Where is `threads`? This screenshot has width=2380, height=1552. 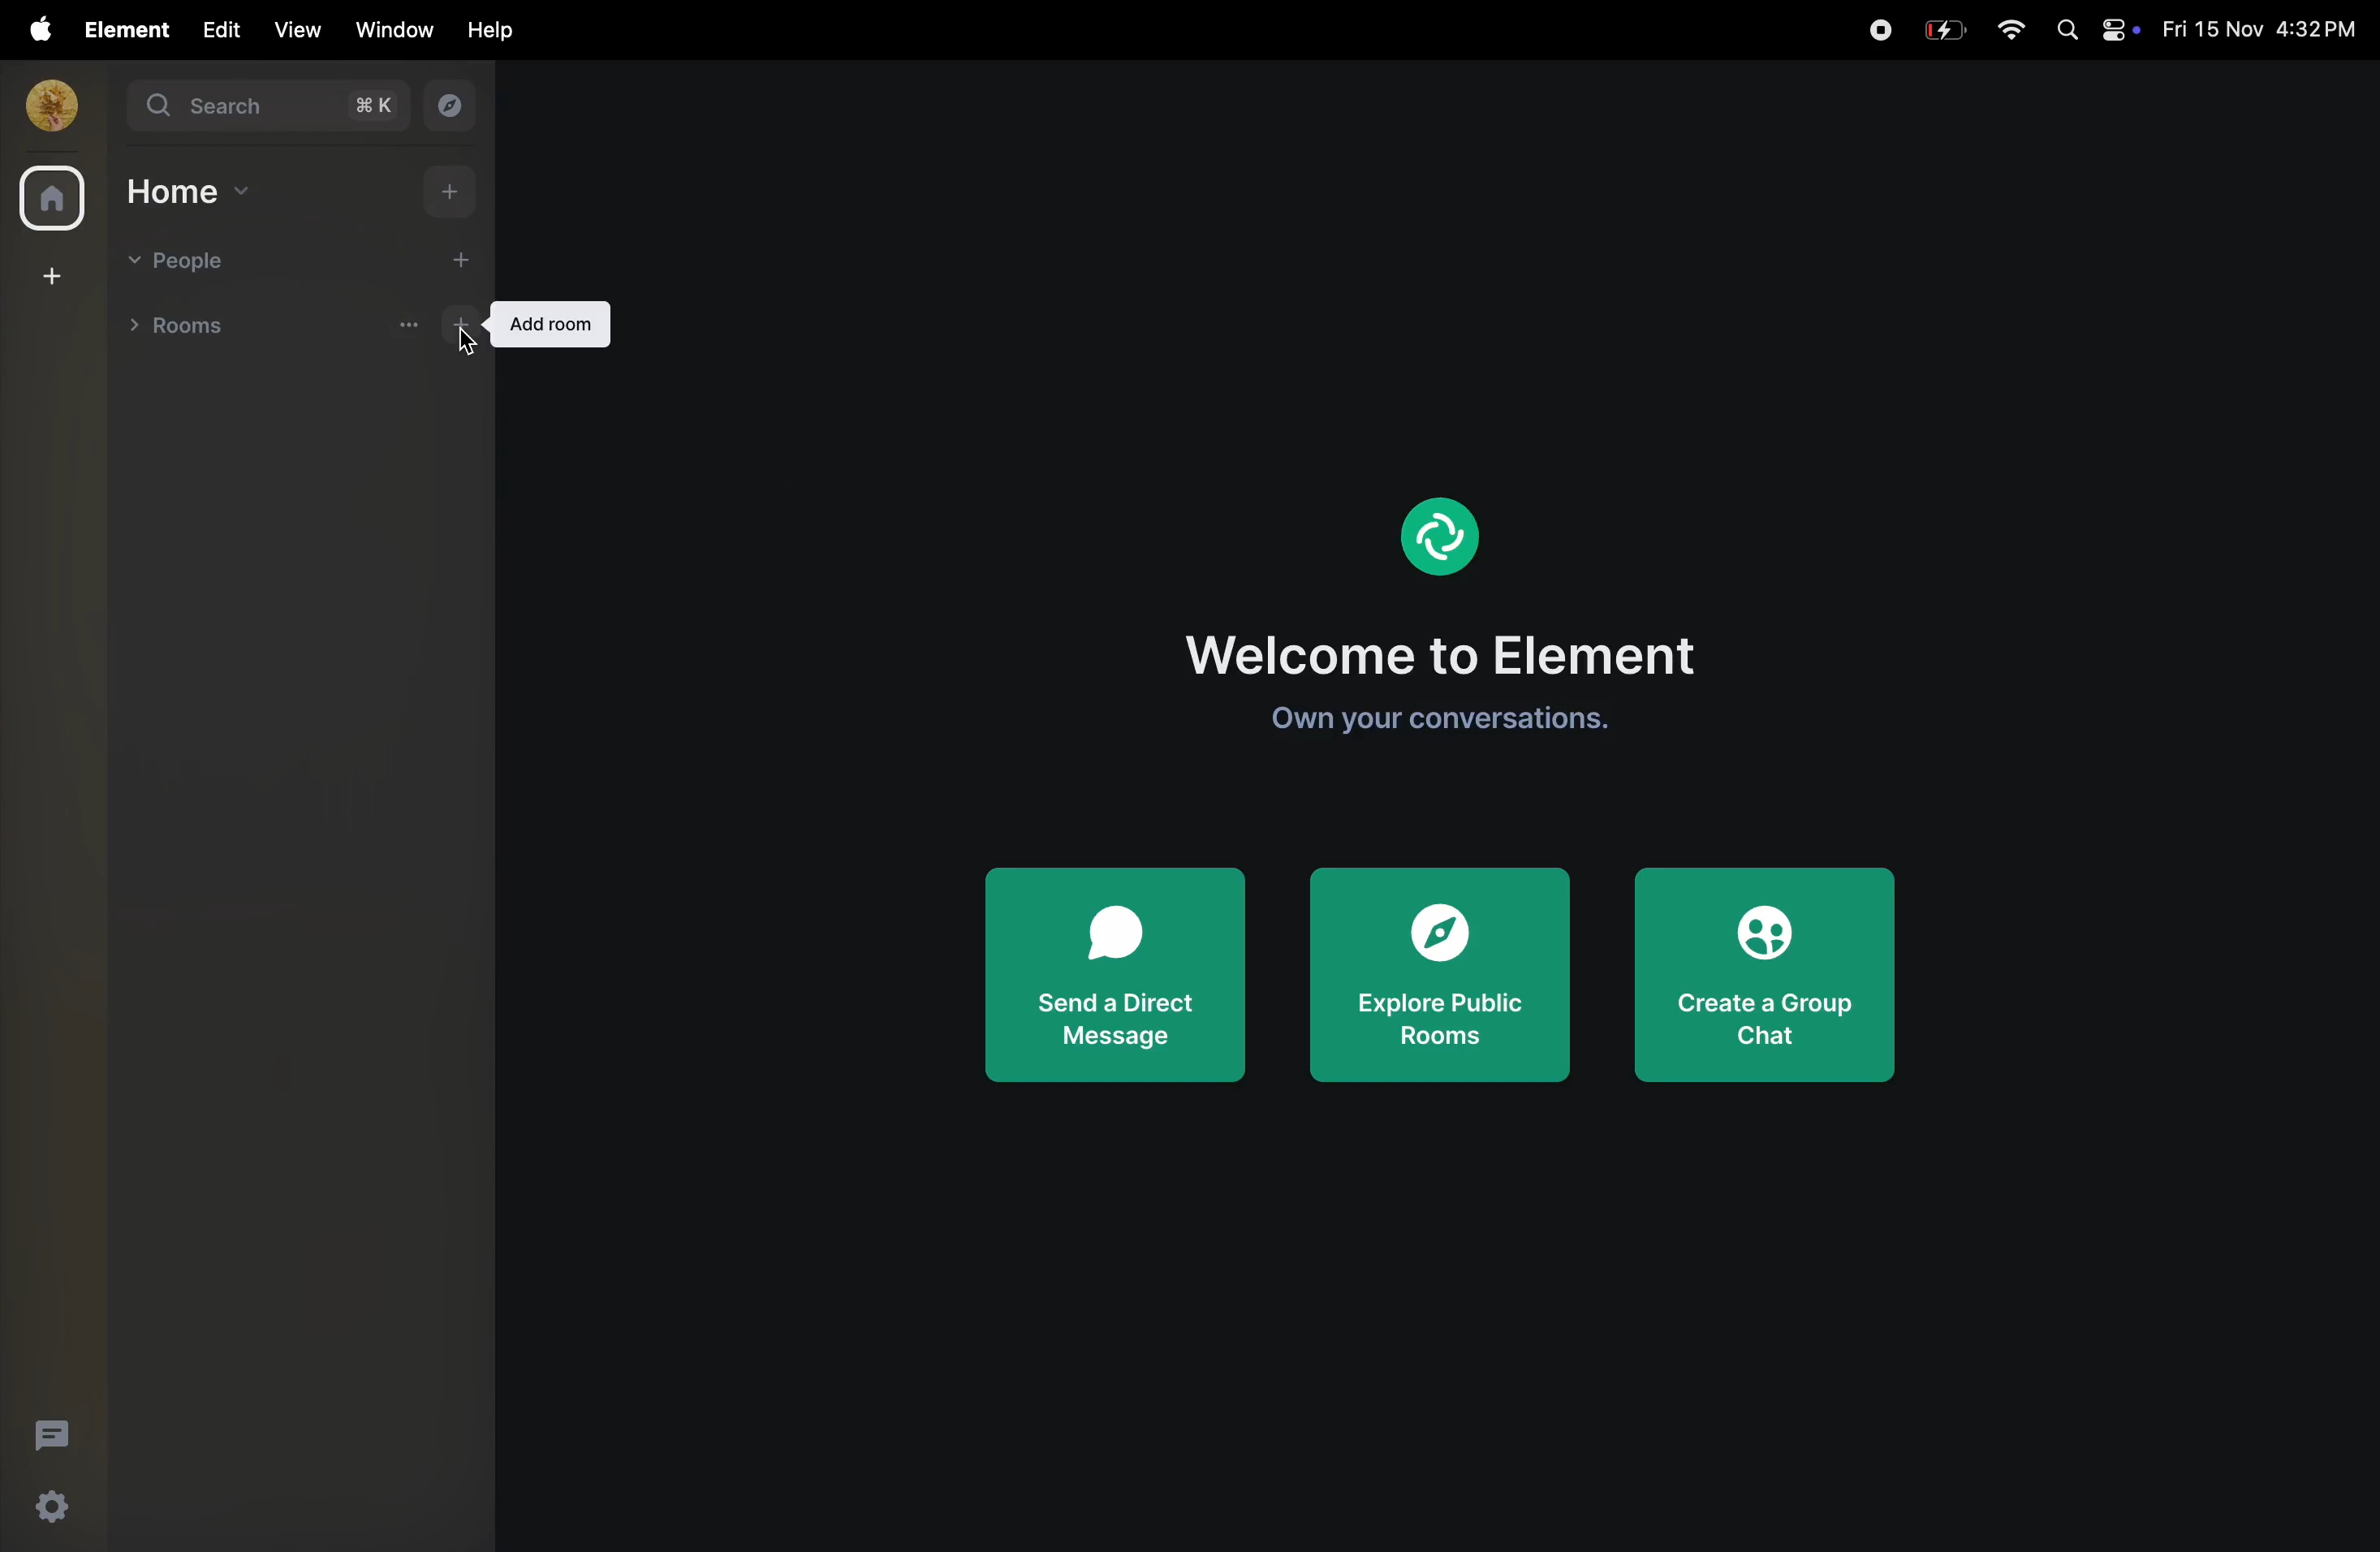
threads is located at coordinates (48, 1434).